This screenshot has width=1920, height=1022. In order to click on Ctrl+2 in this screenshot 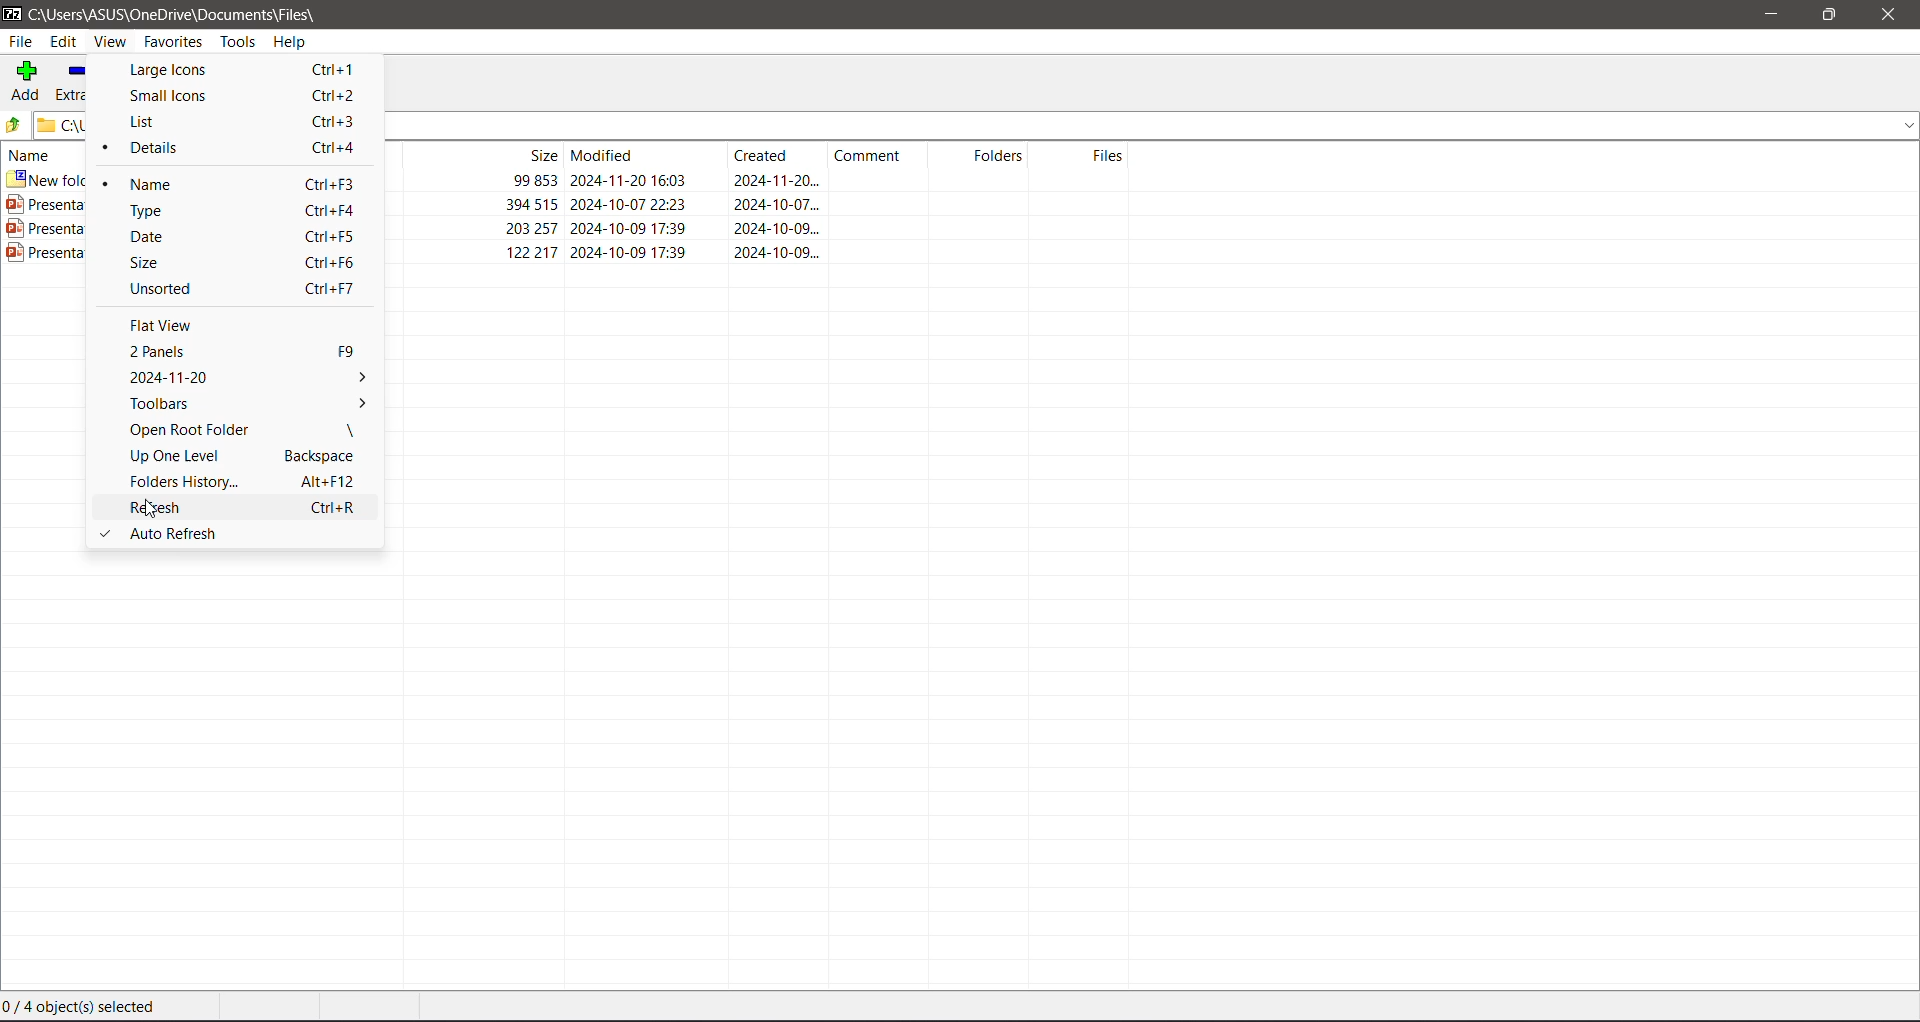, I will do `click(333, 96)`.